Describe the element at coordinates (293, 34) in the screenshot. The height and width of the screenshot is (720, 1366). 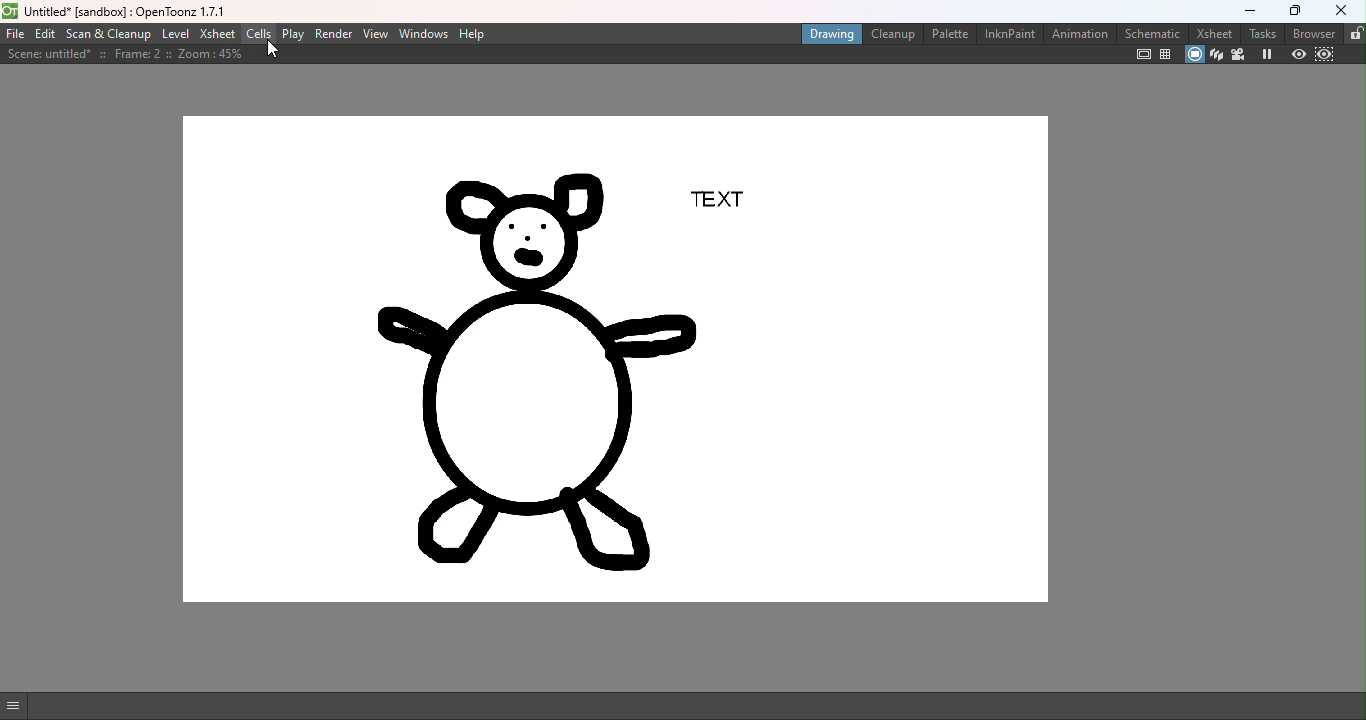
I see `Play` at that location.